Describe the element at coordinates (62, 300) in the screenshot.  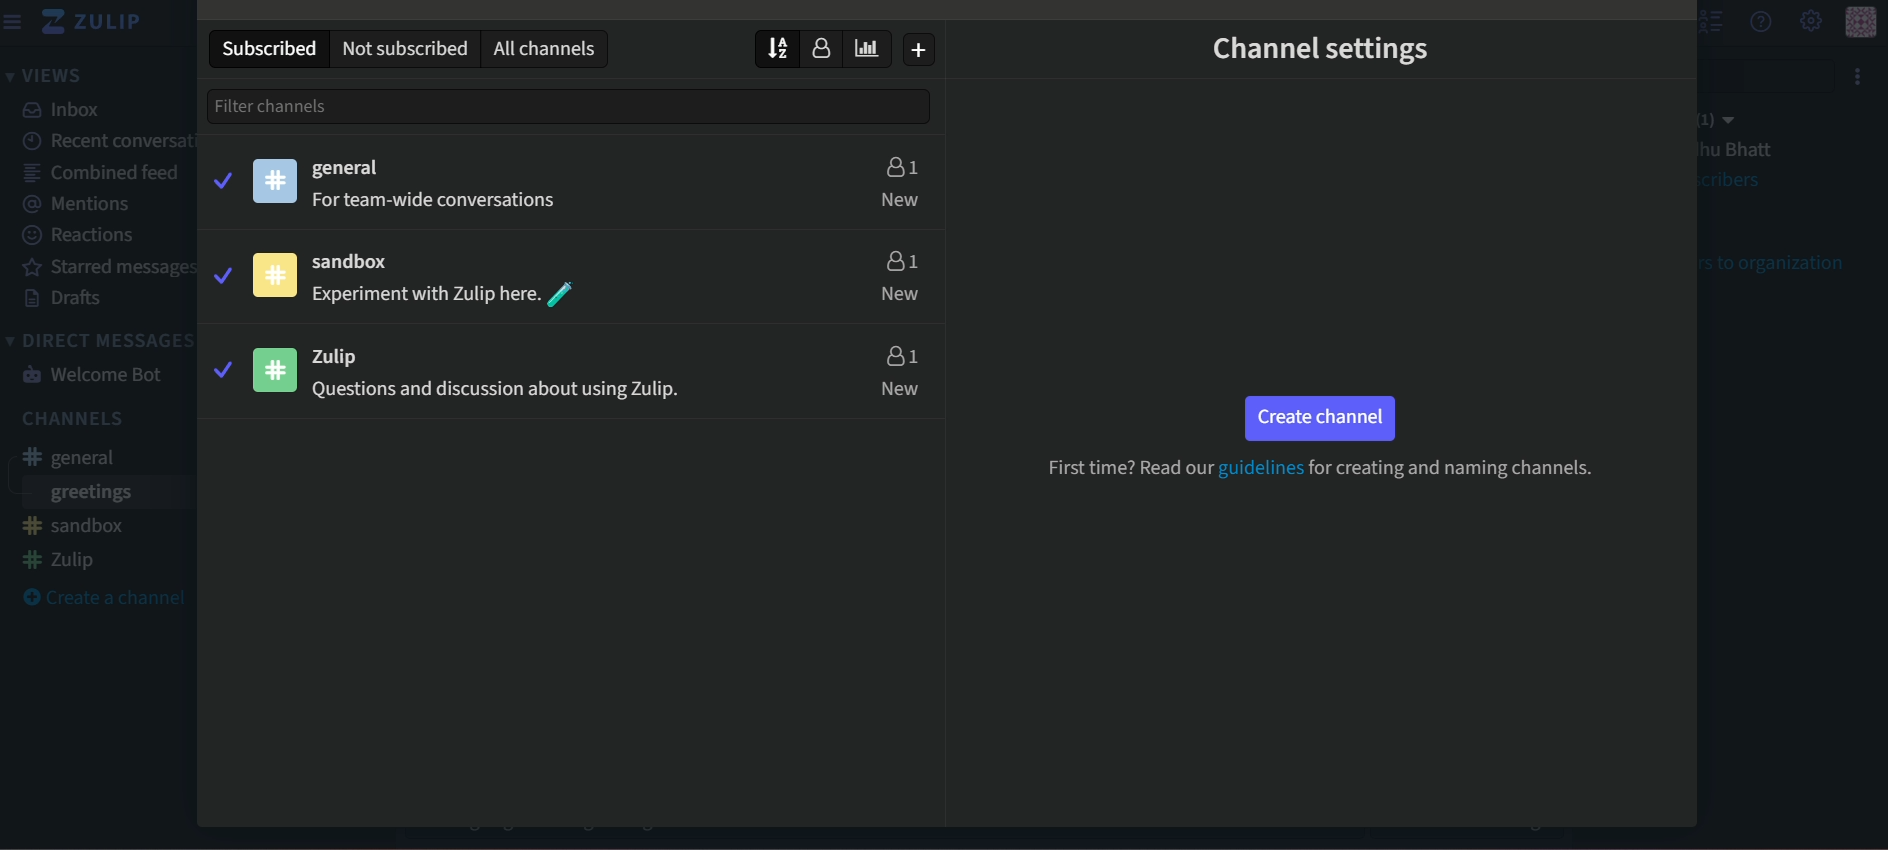
I see `Drafts` at that location.